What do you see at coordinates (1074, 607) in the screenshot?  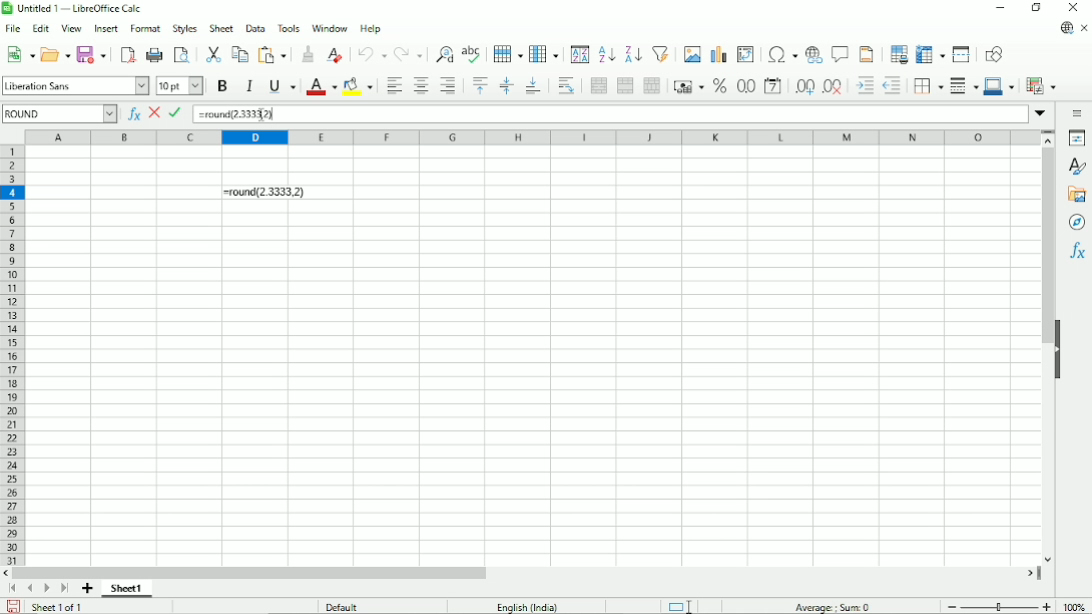 I see `100%` at bounding box center [1074, 607].